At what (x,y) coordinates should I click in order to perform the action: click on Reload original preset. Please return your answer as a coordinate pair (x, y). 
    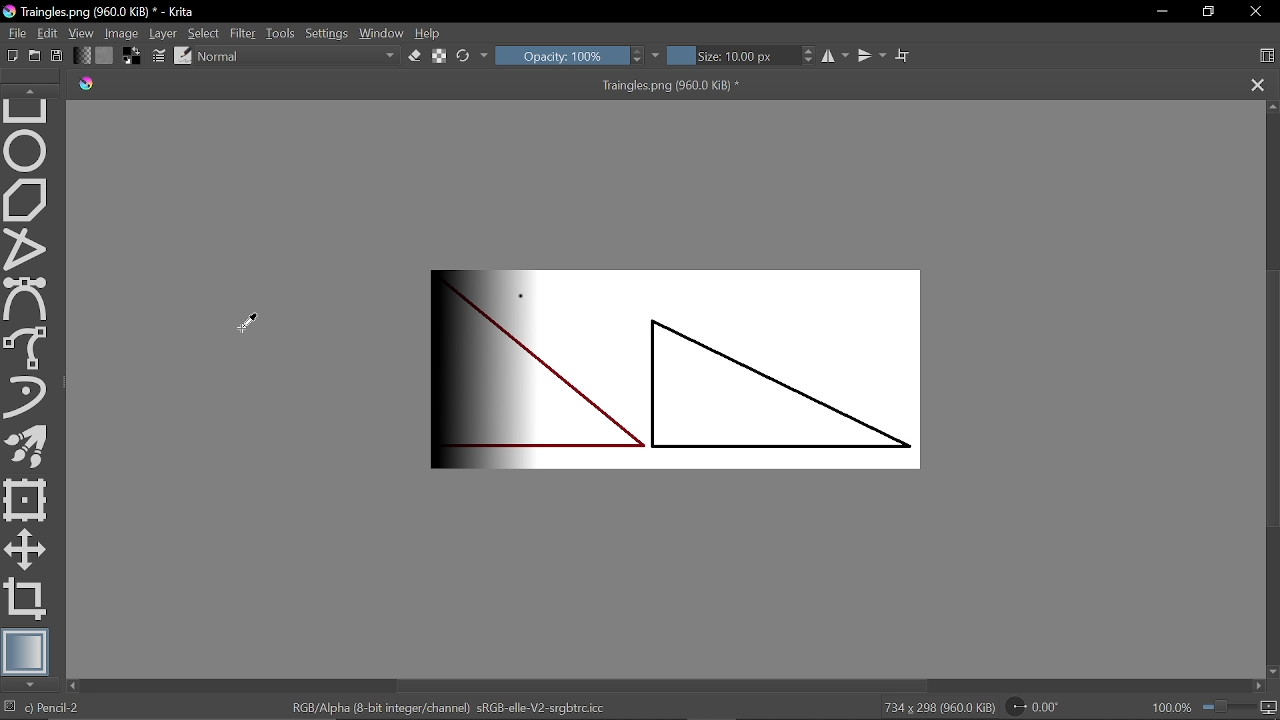
    Looking at the image, I should click on (464, 57).